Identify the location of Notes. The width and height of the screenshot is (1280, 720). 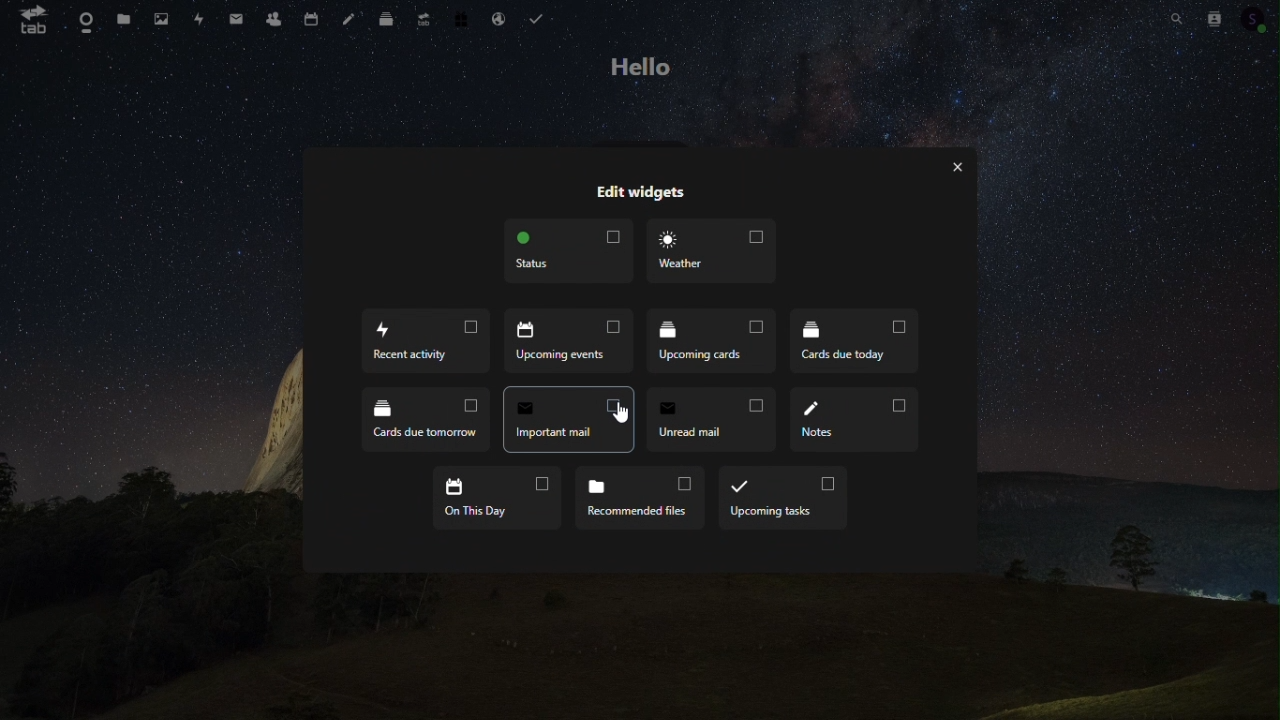
(348, 19).